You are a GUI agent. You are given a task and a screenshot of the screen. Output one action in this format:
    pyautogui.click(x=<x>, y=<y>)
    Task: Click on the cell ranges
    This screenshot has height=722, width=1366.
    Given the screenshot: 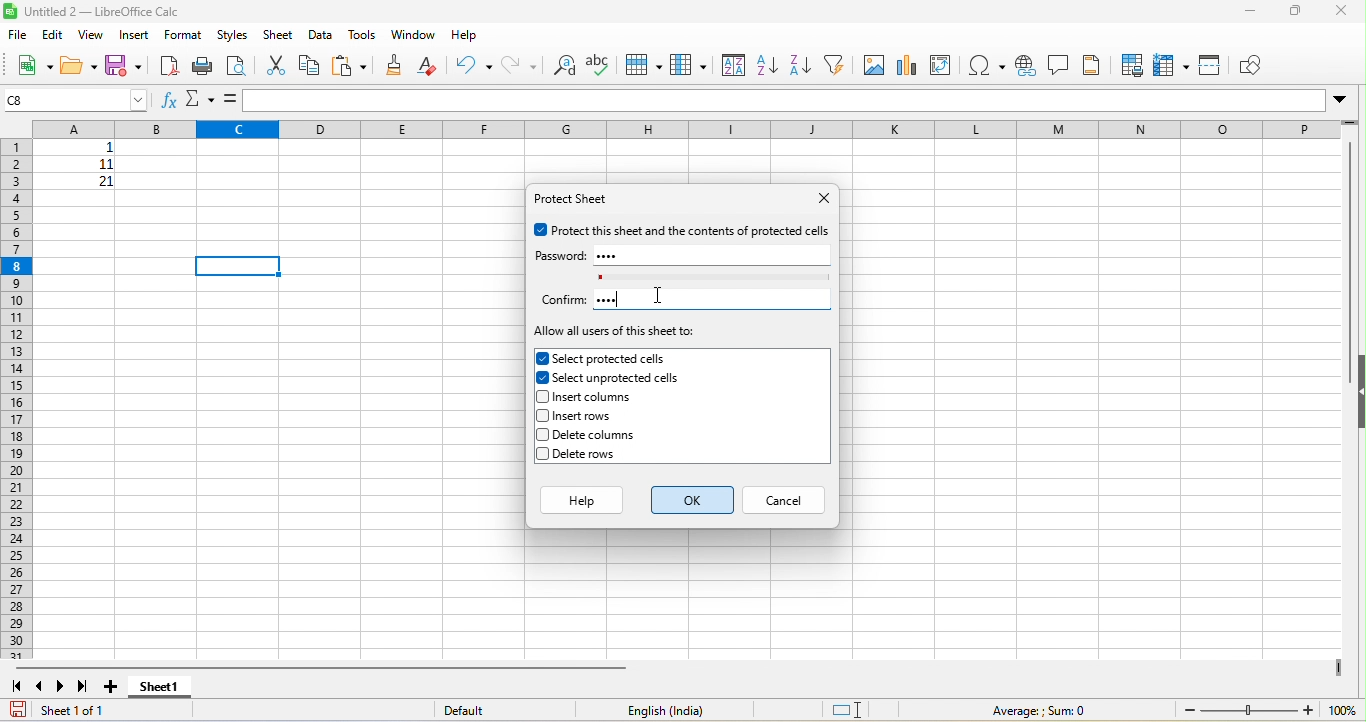 What is the action you would take?
    pyautogui.click(x=73, y=167)
    